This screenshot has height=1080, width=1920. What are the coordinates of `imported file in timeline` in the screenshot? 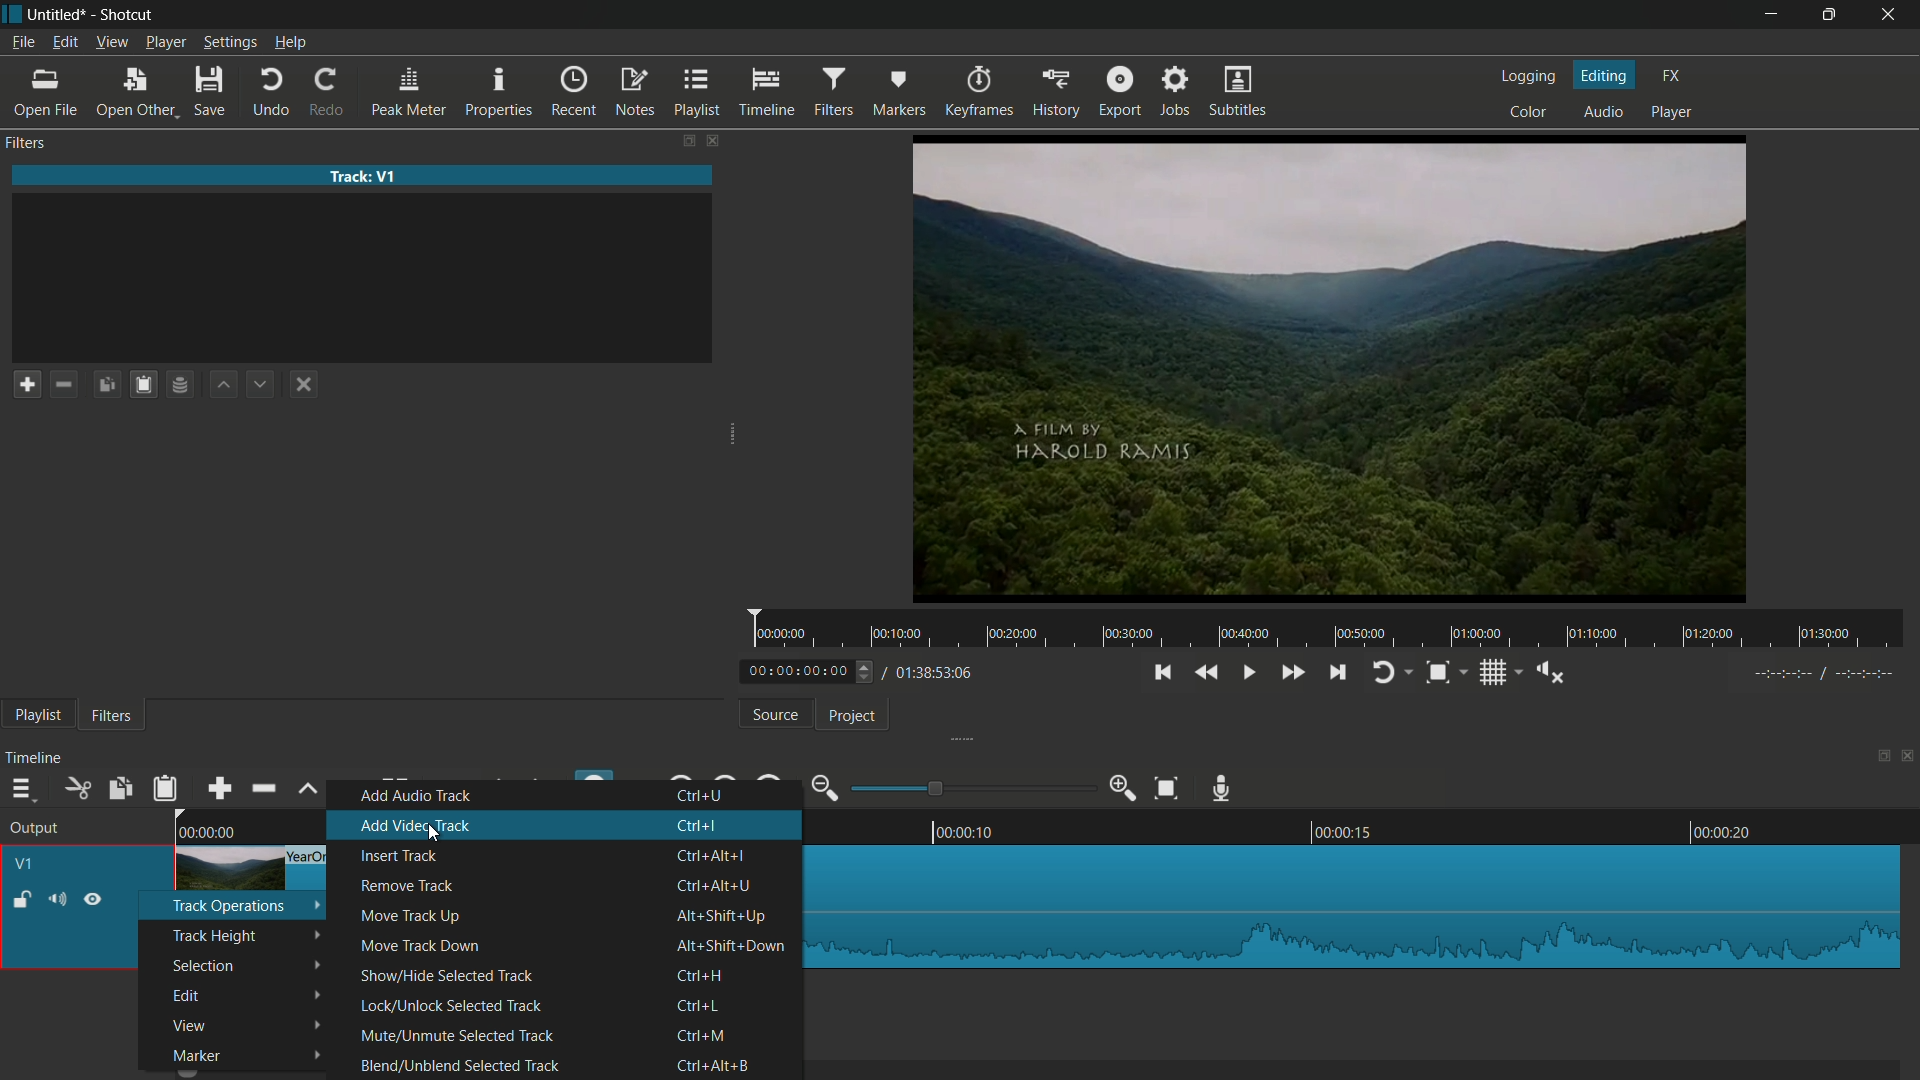 It's located at (1357, 904).